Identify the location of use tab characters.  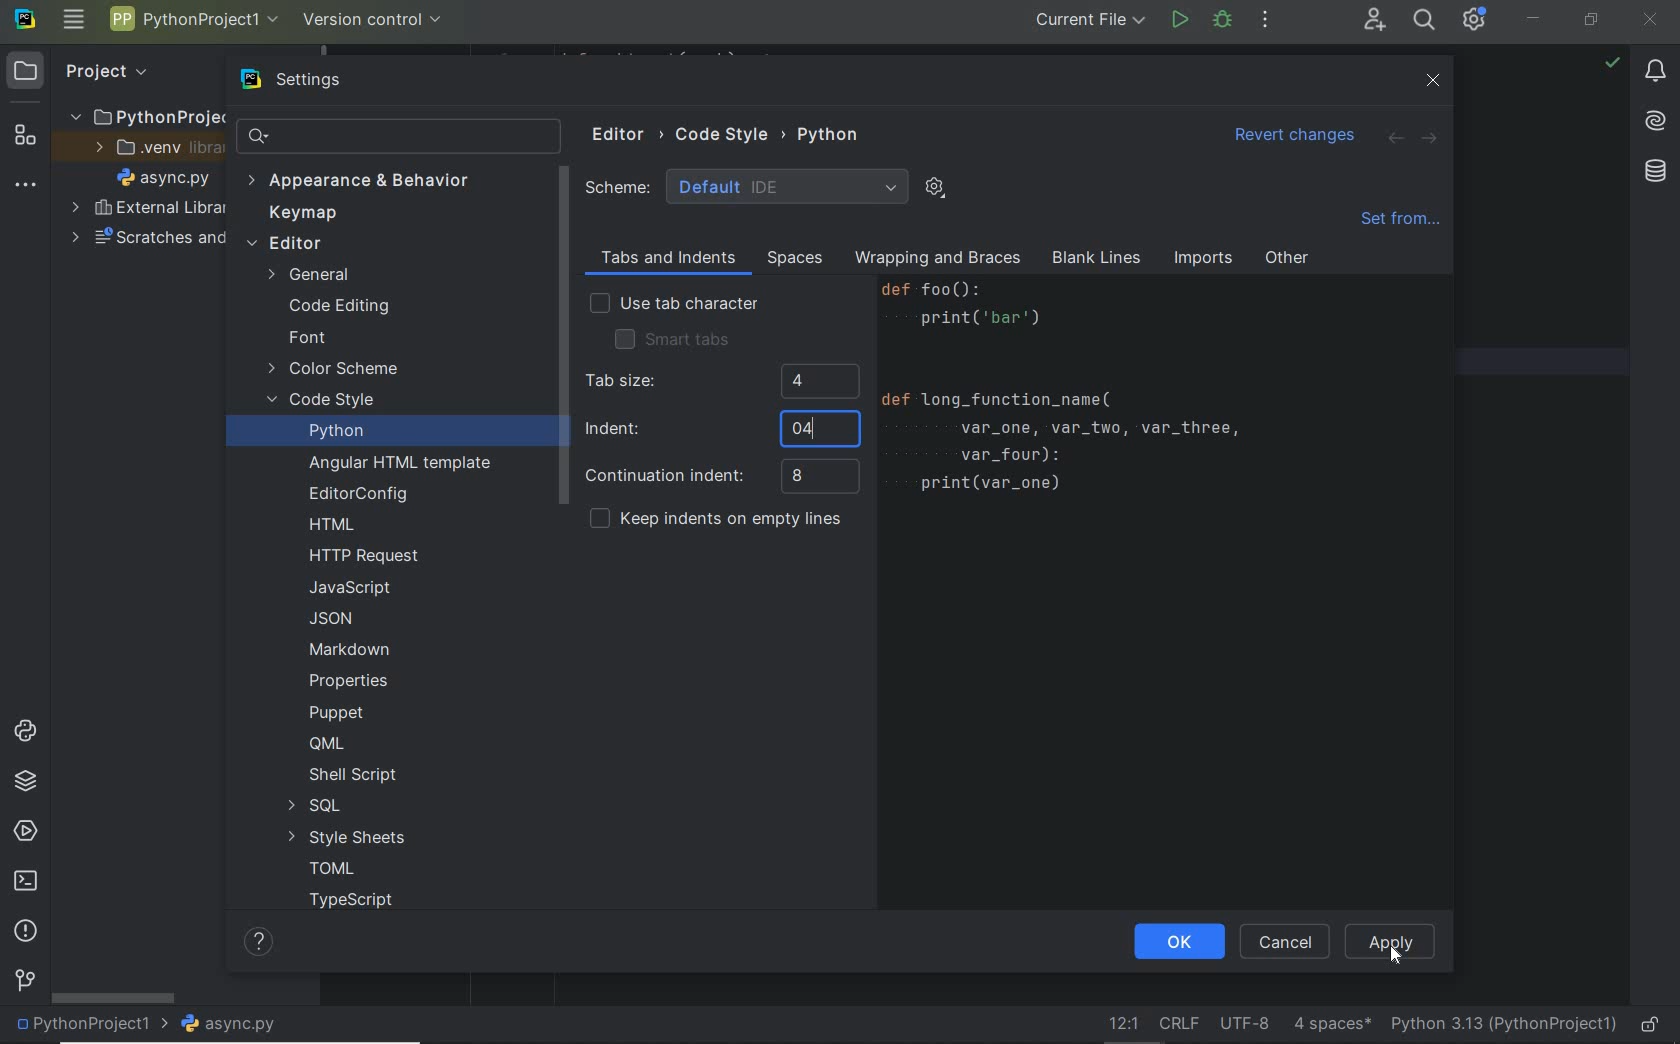
(674, 305).